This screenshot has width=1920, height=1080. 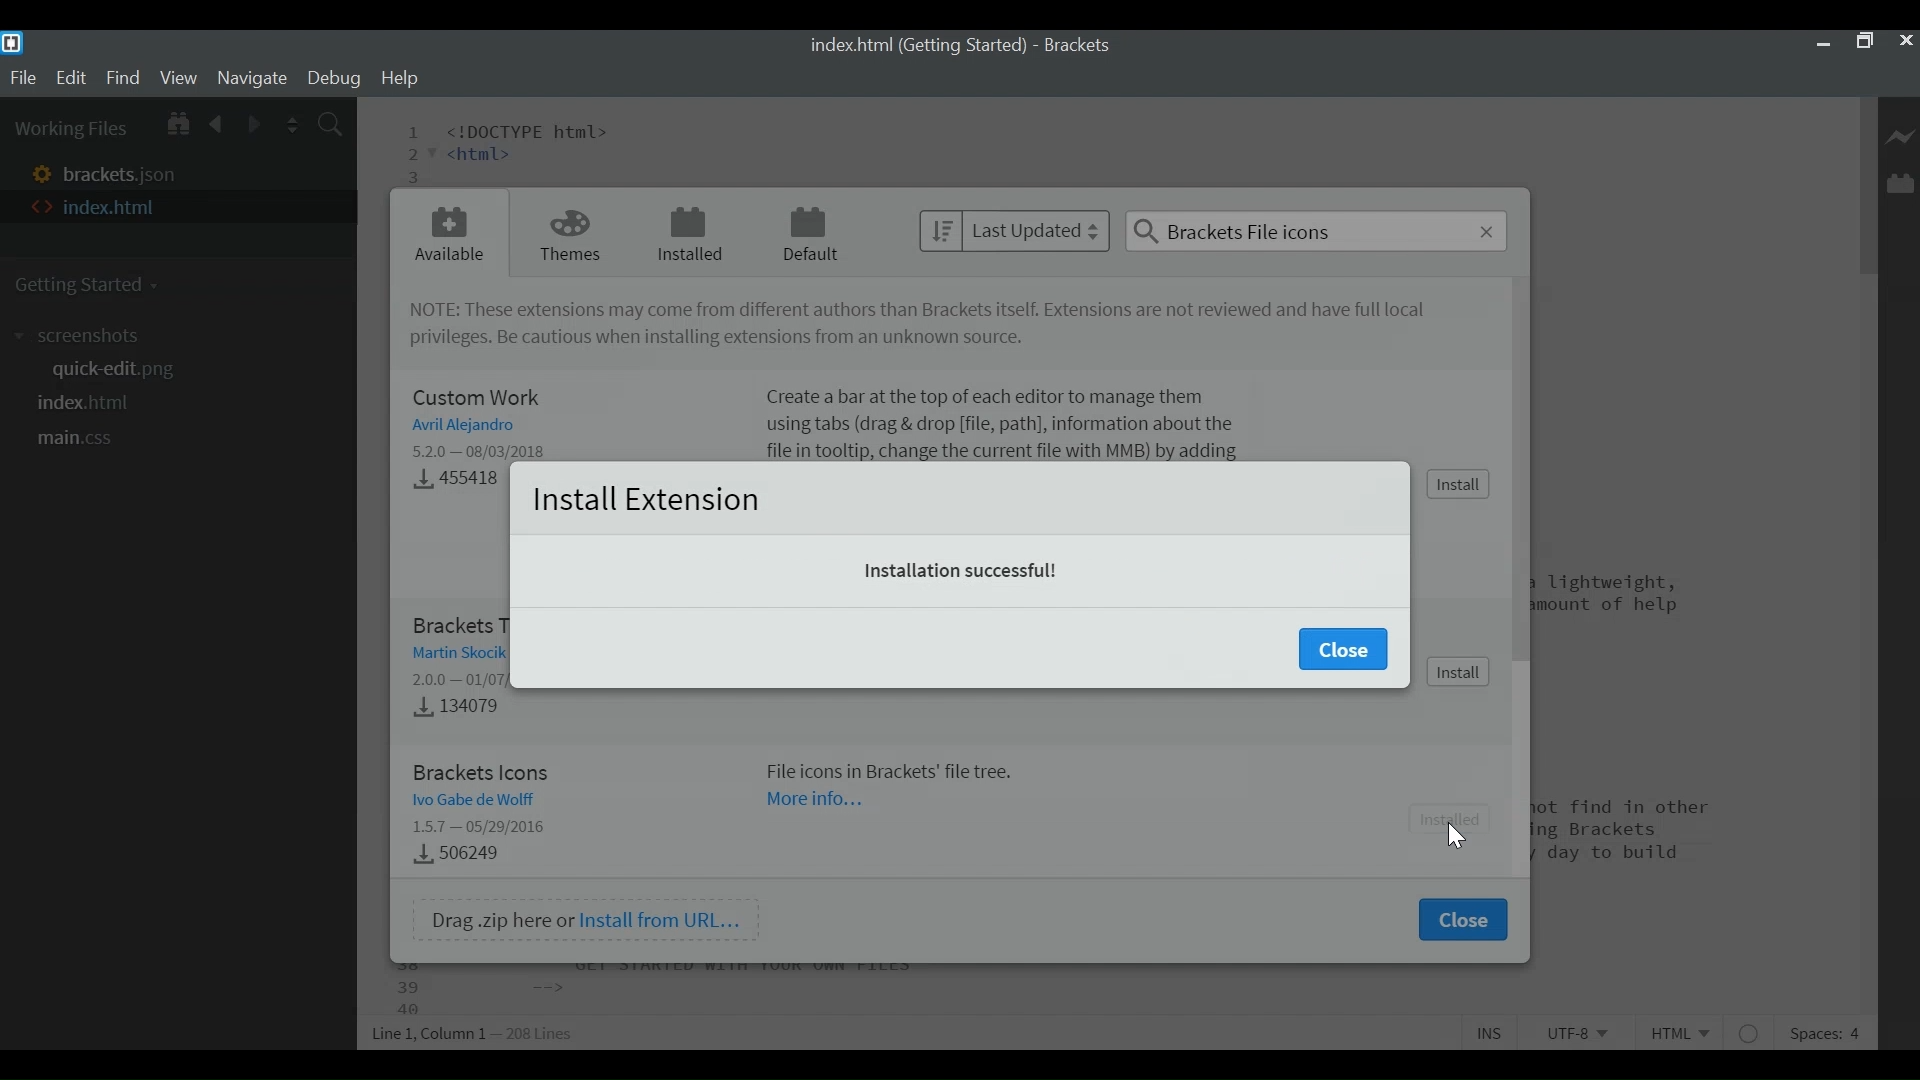 What do you see at coordinates (1822, 44) in the screenshot?
I see `minimize` at bounding box center [1822, 44].